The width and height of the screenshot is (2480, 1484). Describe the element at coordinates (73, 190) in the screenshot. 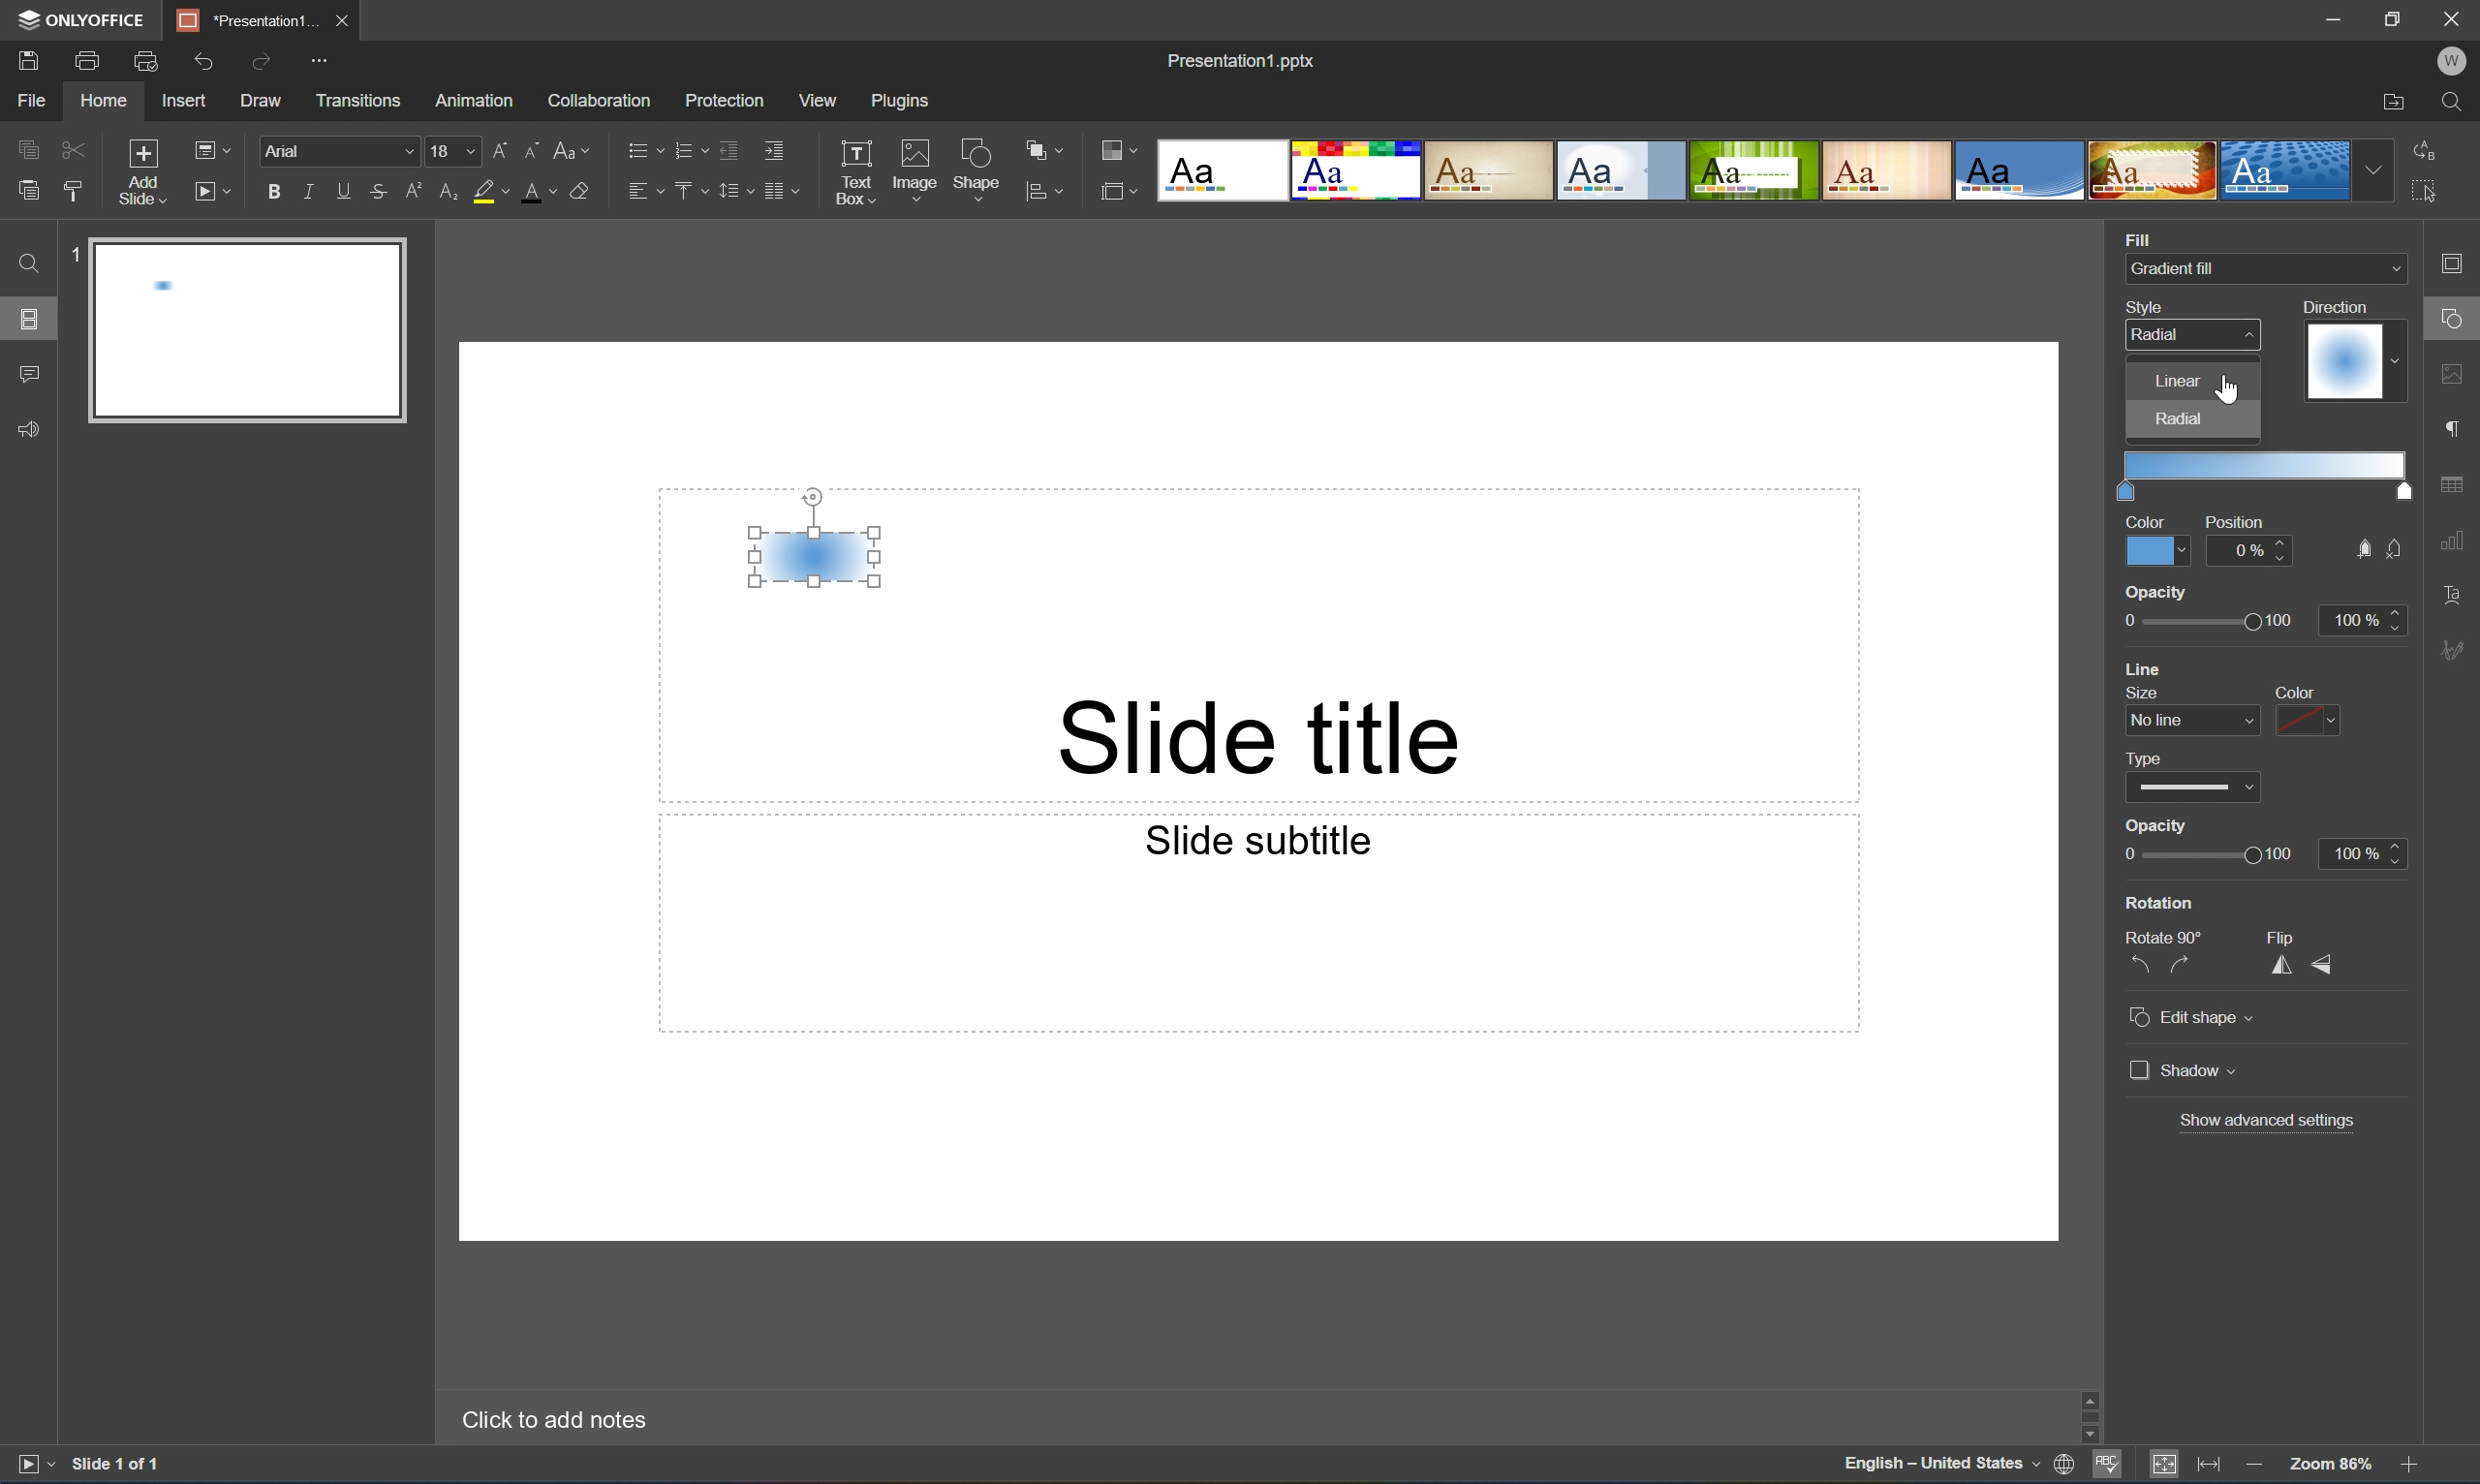

I see `Copy style` at that location.